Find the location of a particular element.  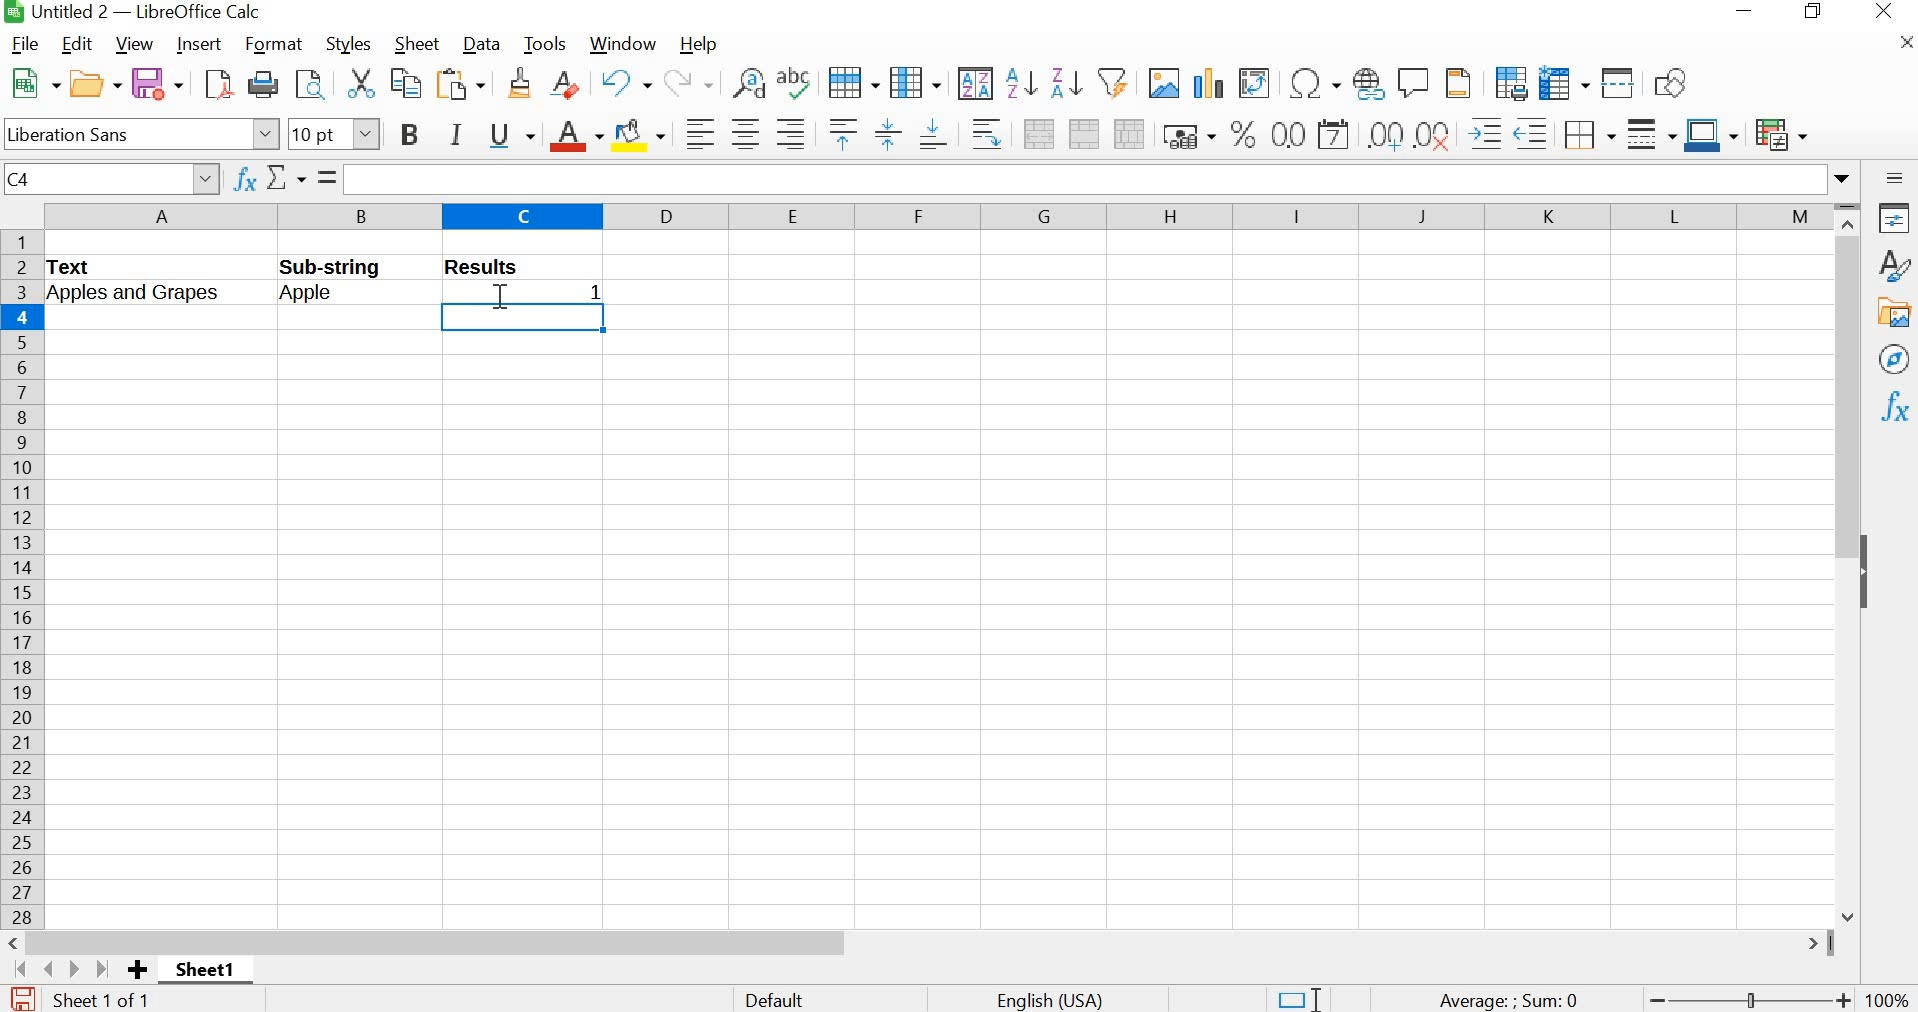

sort ascending is located at coordinates (1021, 83).